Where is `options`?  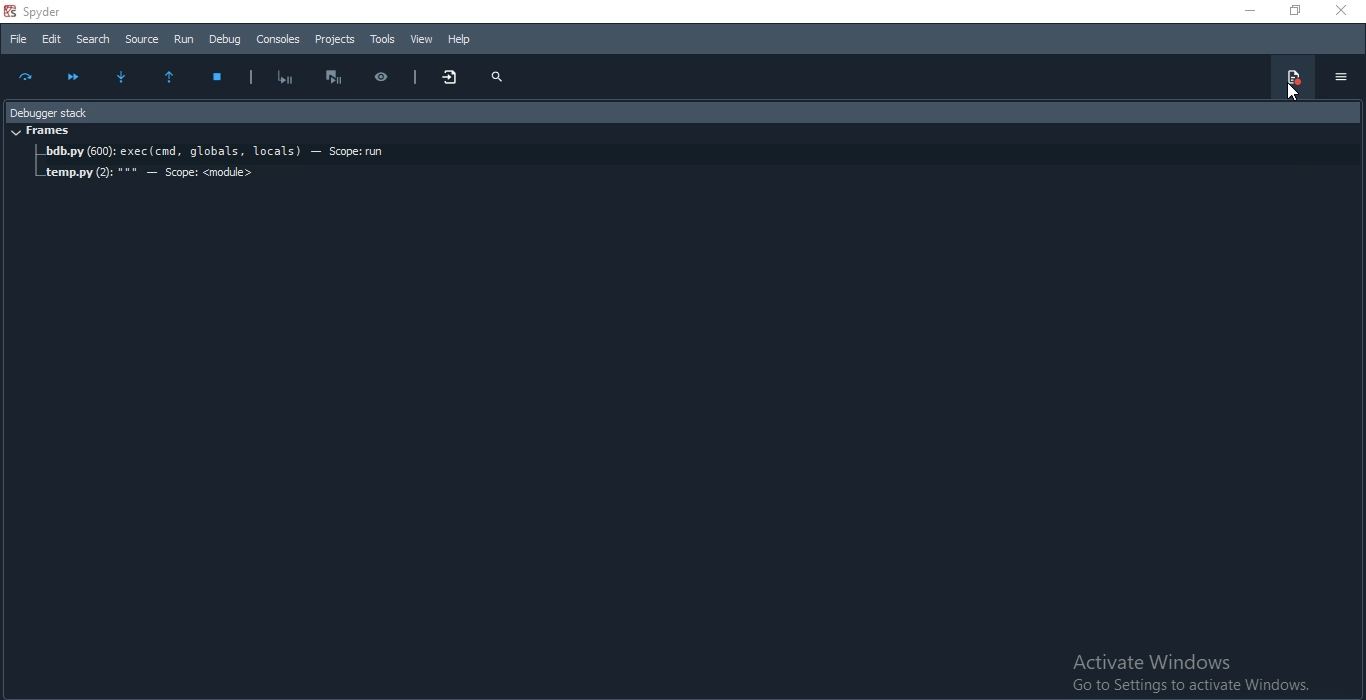 options is located at coordinates (1340, 77).